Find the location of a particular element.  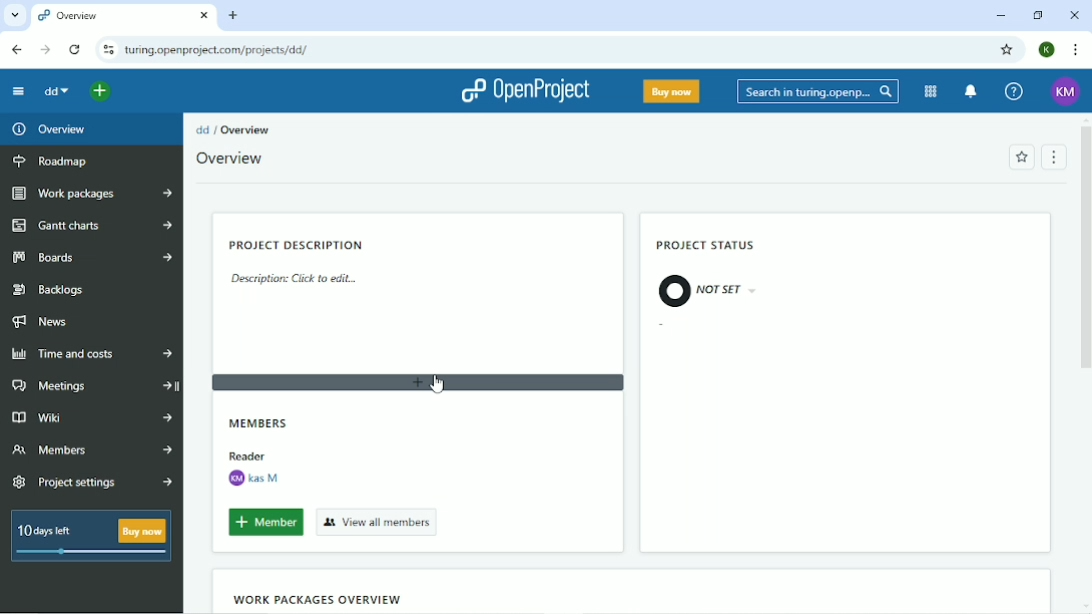

Cursor is located at coordinates (436, 383).